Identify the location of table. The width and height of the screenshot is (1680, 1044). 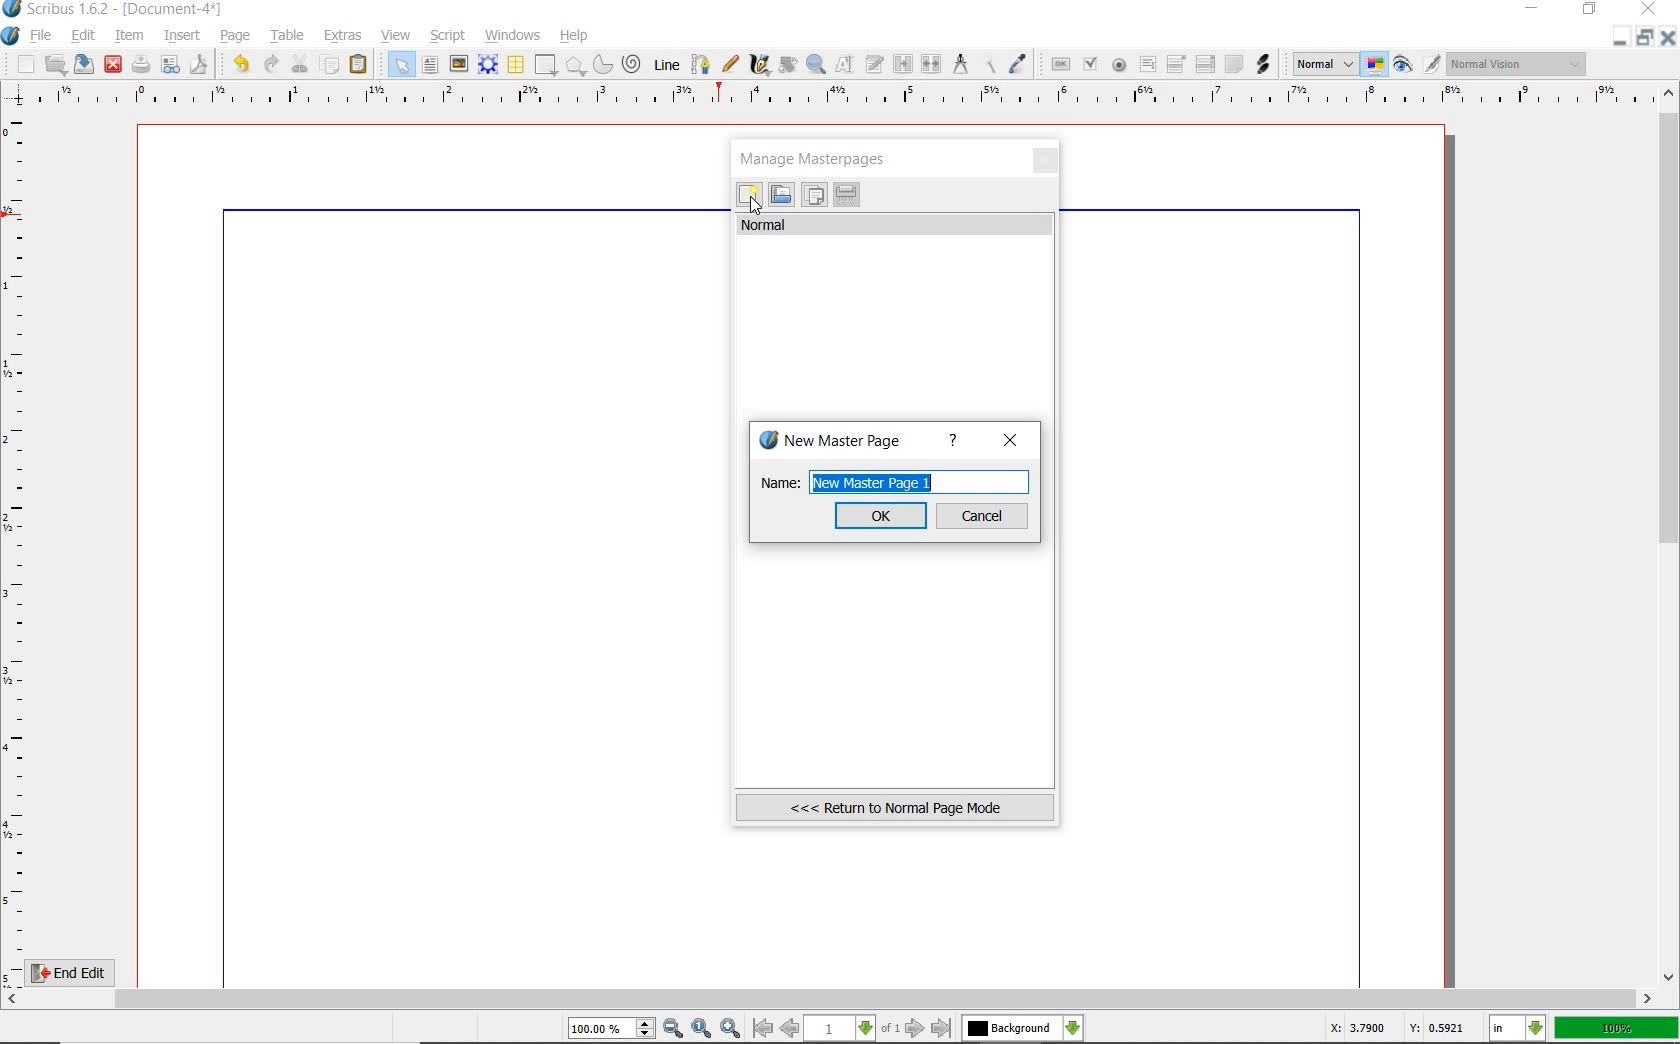
(515, 65).